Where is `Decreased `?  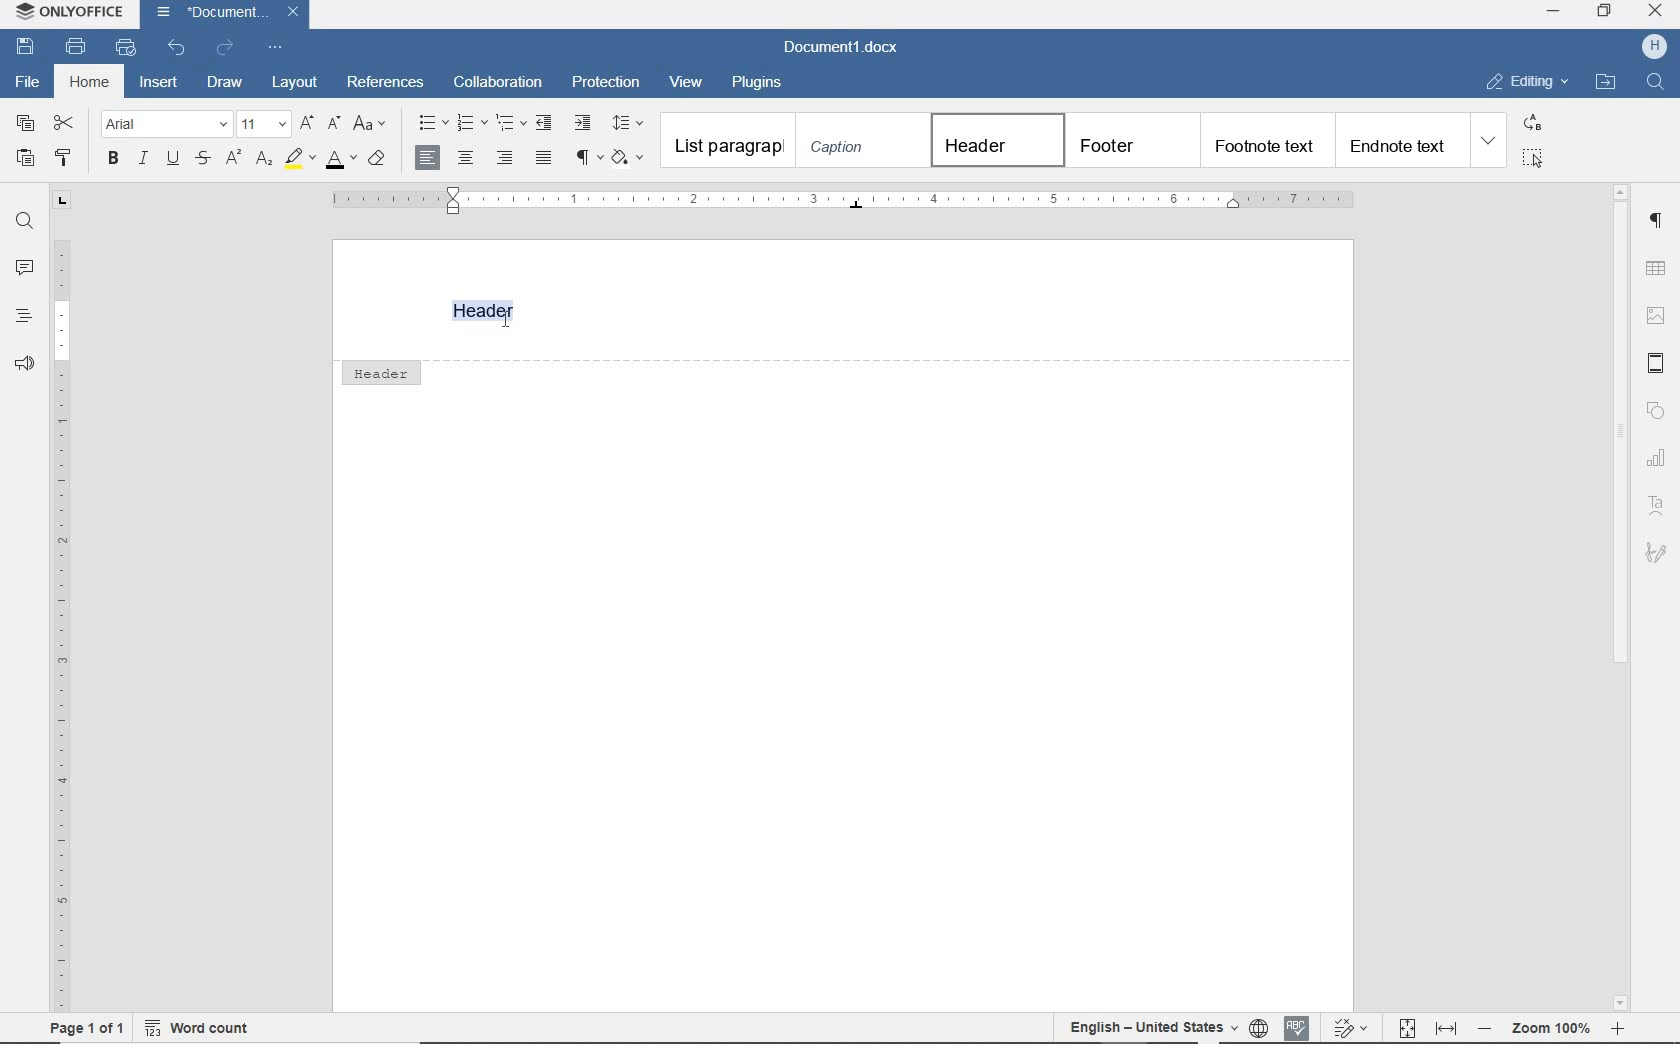
Decreased  is located at coordinates (1484, 1027).